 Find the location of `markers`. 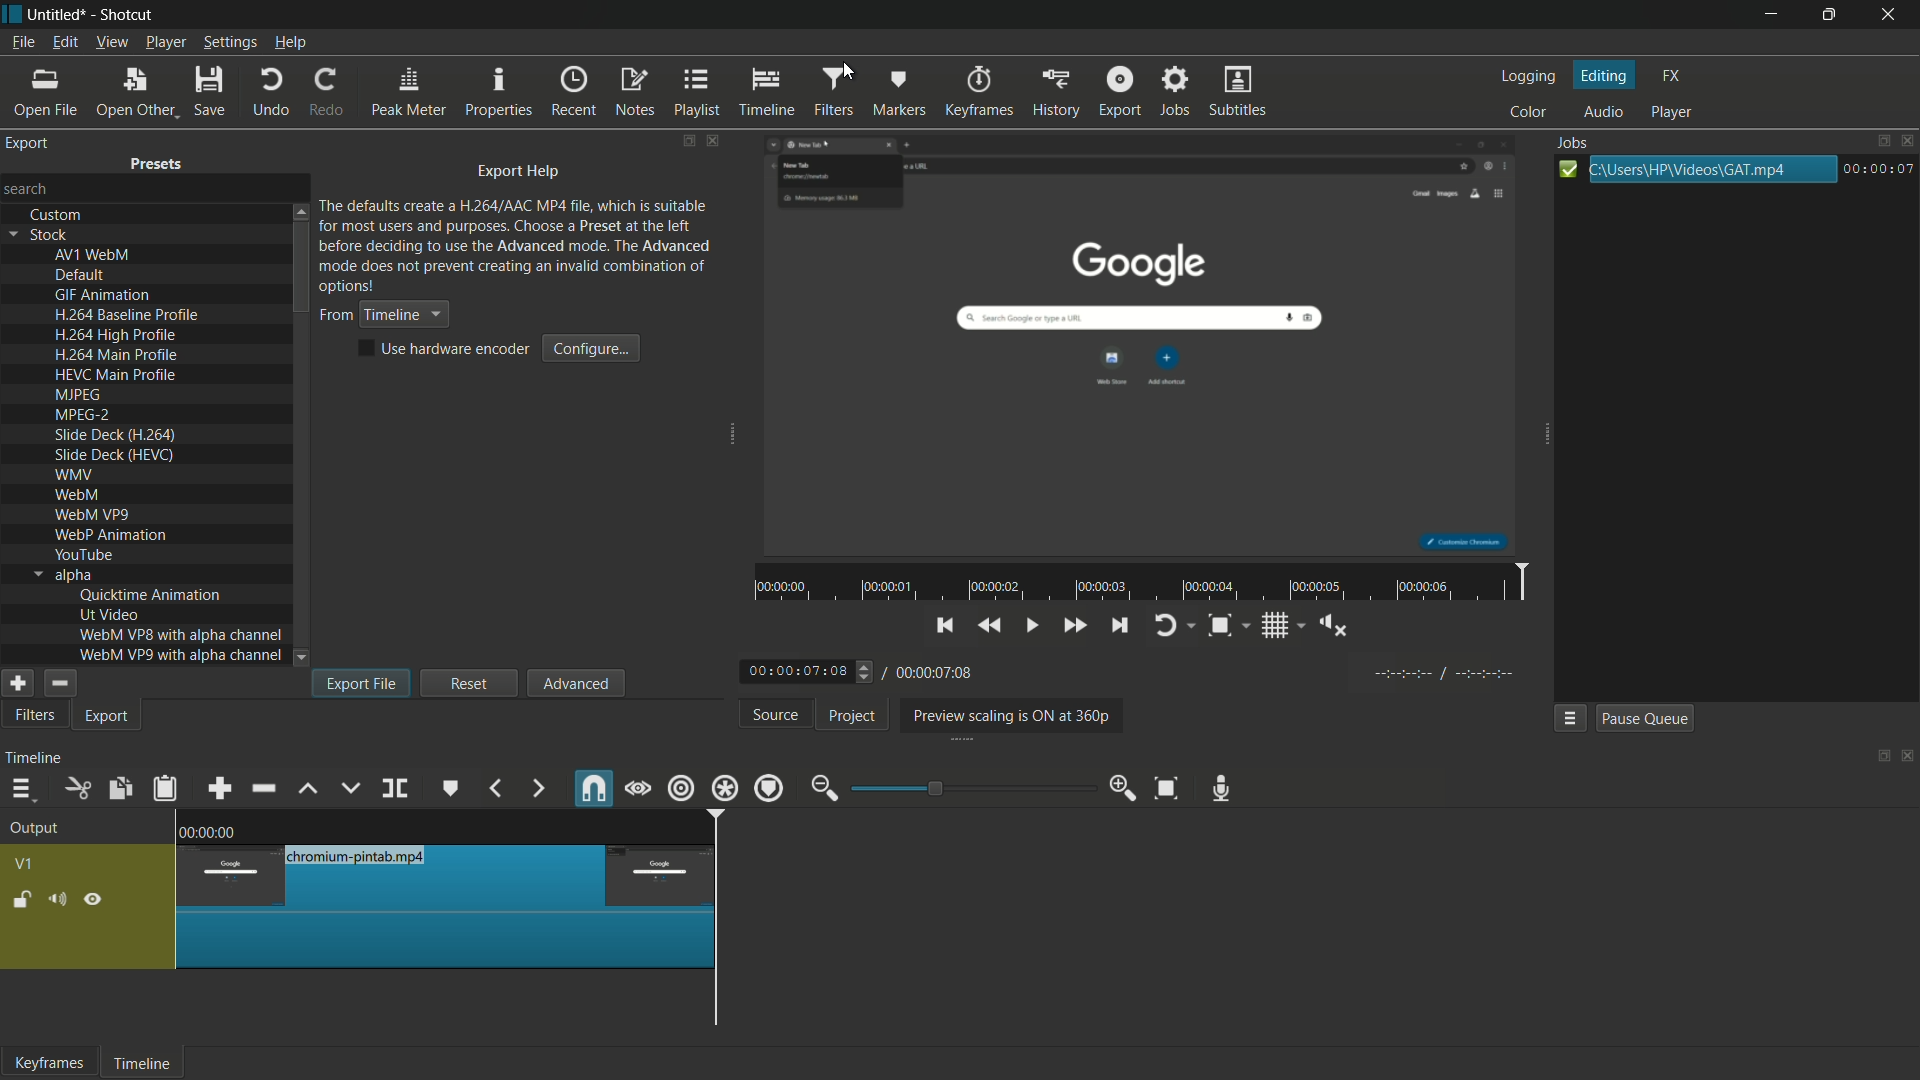

markers is located at coordinates (897, 93).